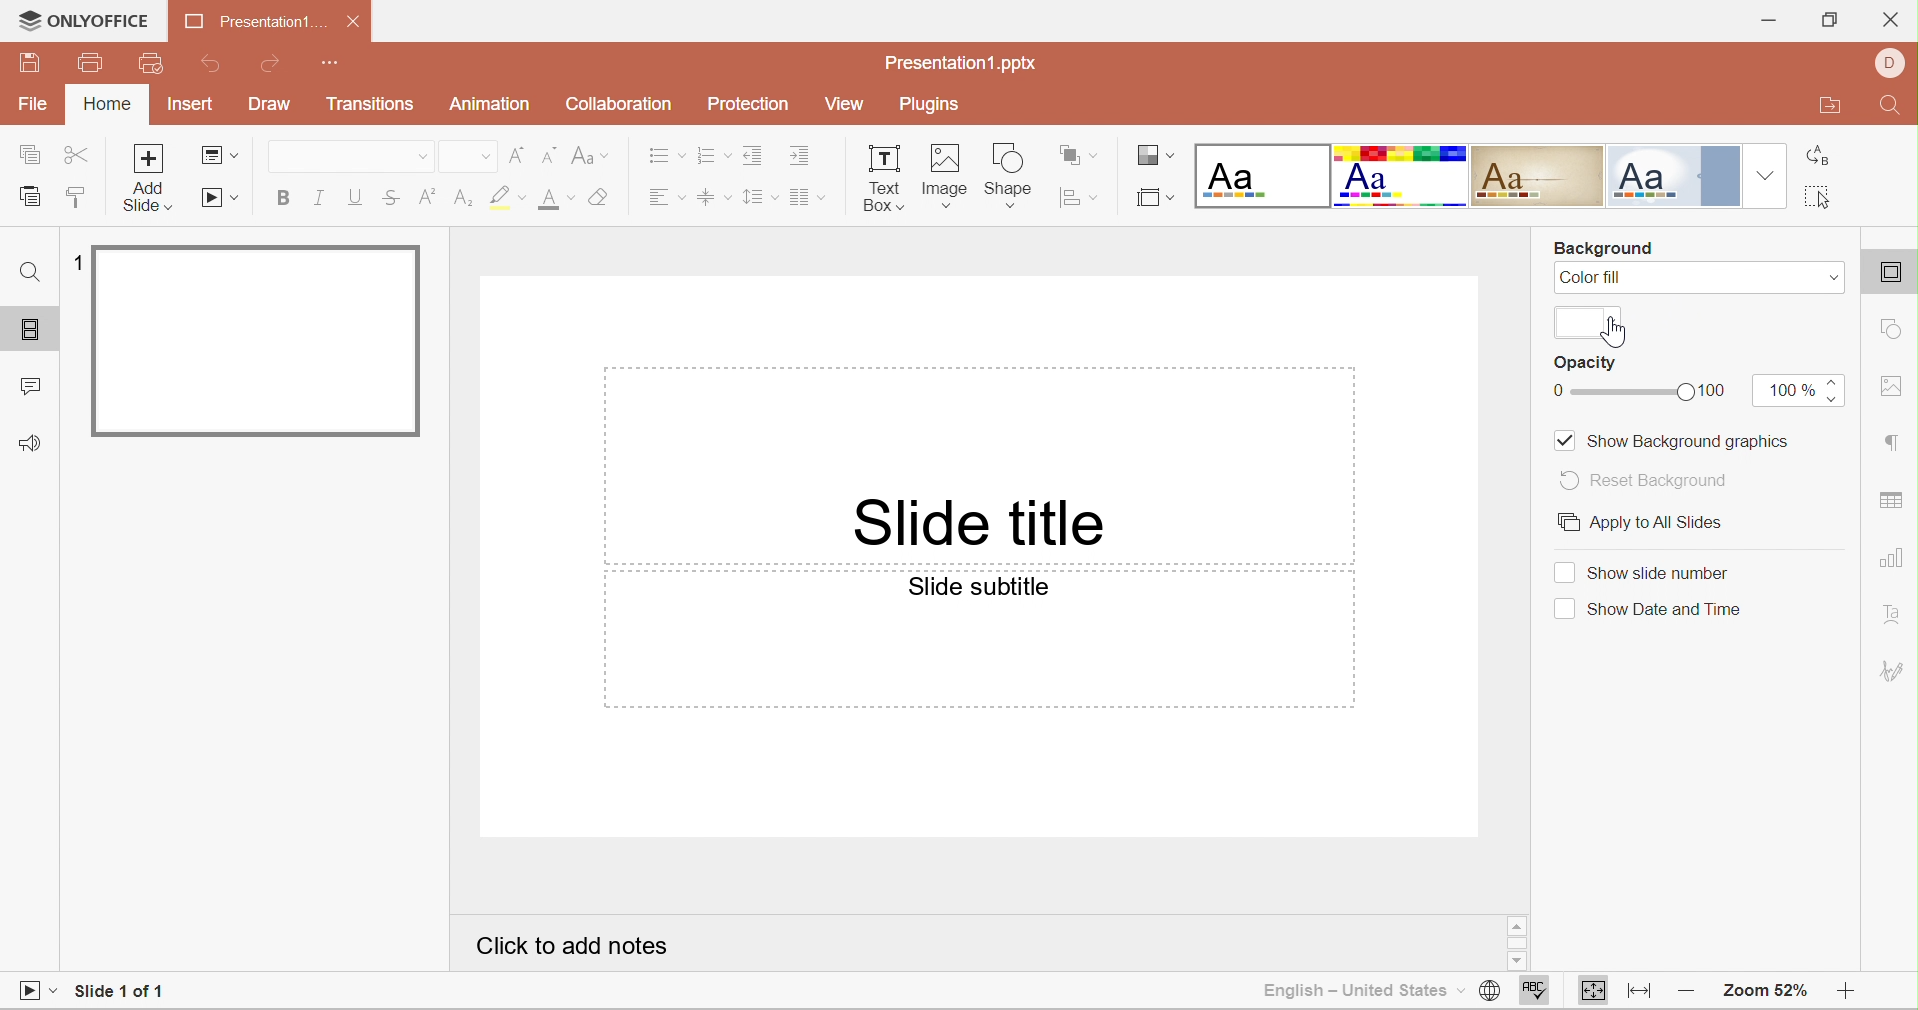 This screenshot has width=1918, height=1010. What do you see at coordinates (273, 105) in the screenshot?
I see `Draw` at bounding box center [273, 105].